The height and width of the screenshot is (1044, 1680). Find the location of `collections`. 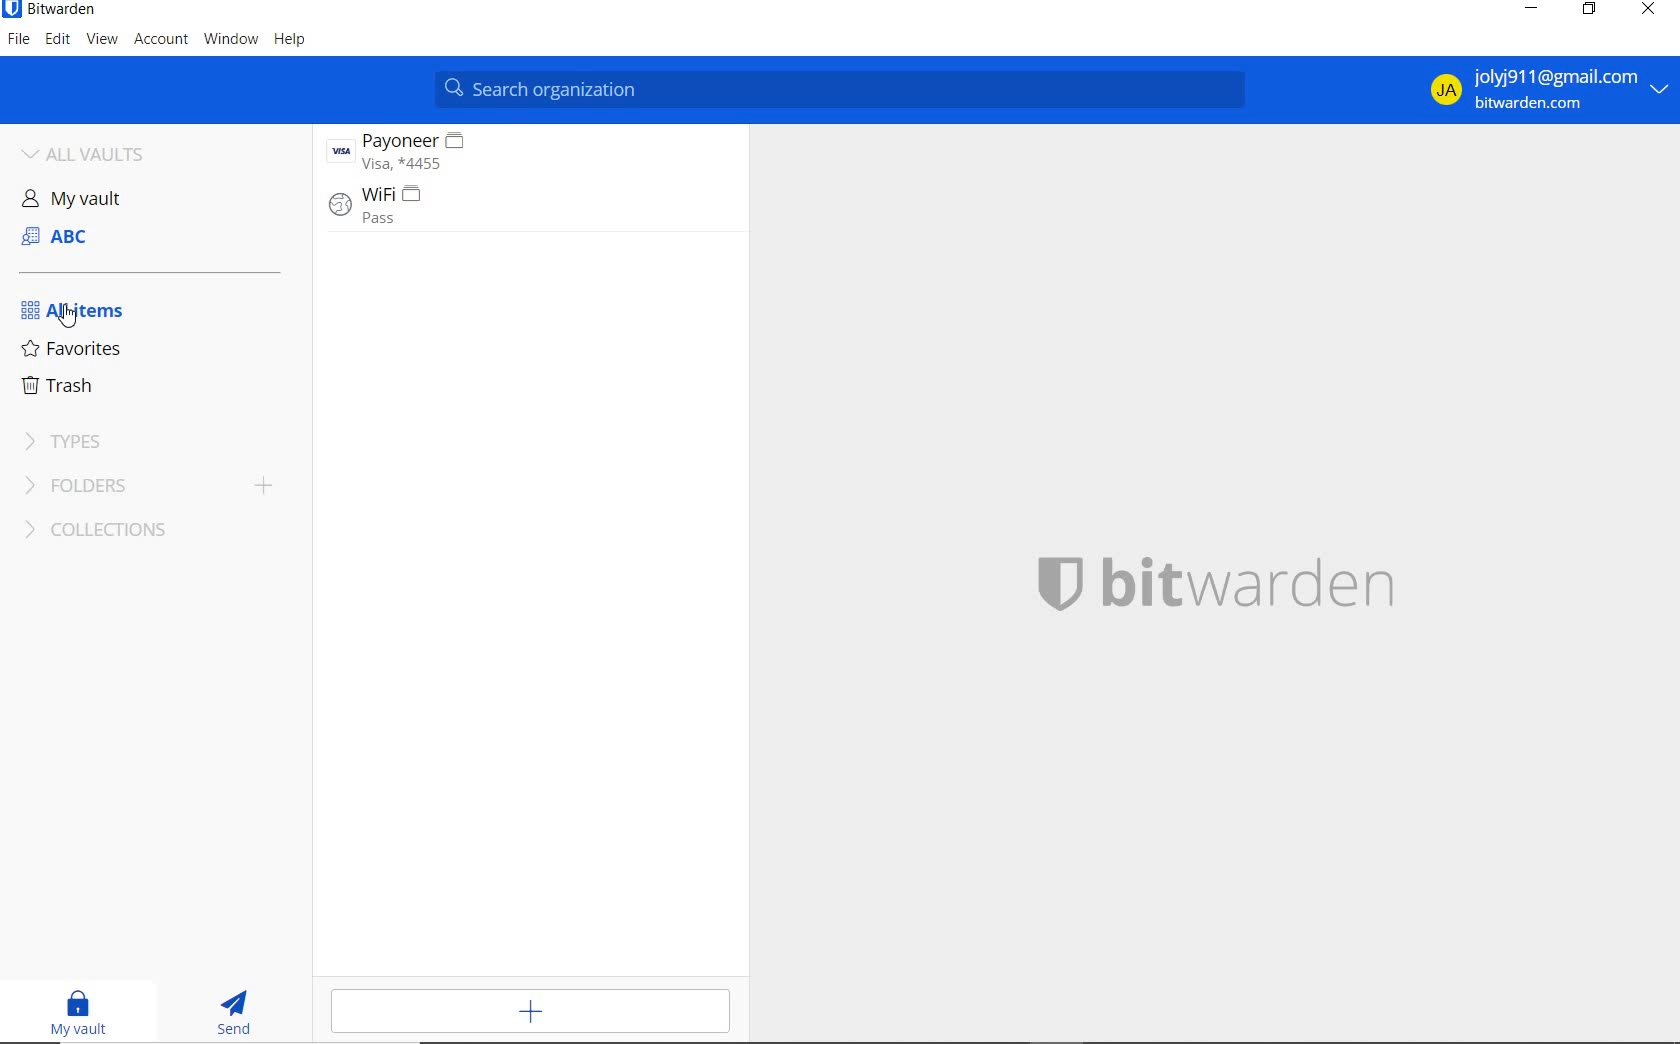

collections is located at coordinates (119, 532).